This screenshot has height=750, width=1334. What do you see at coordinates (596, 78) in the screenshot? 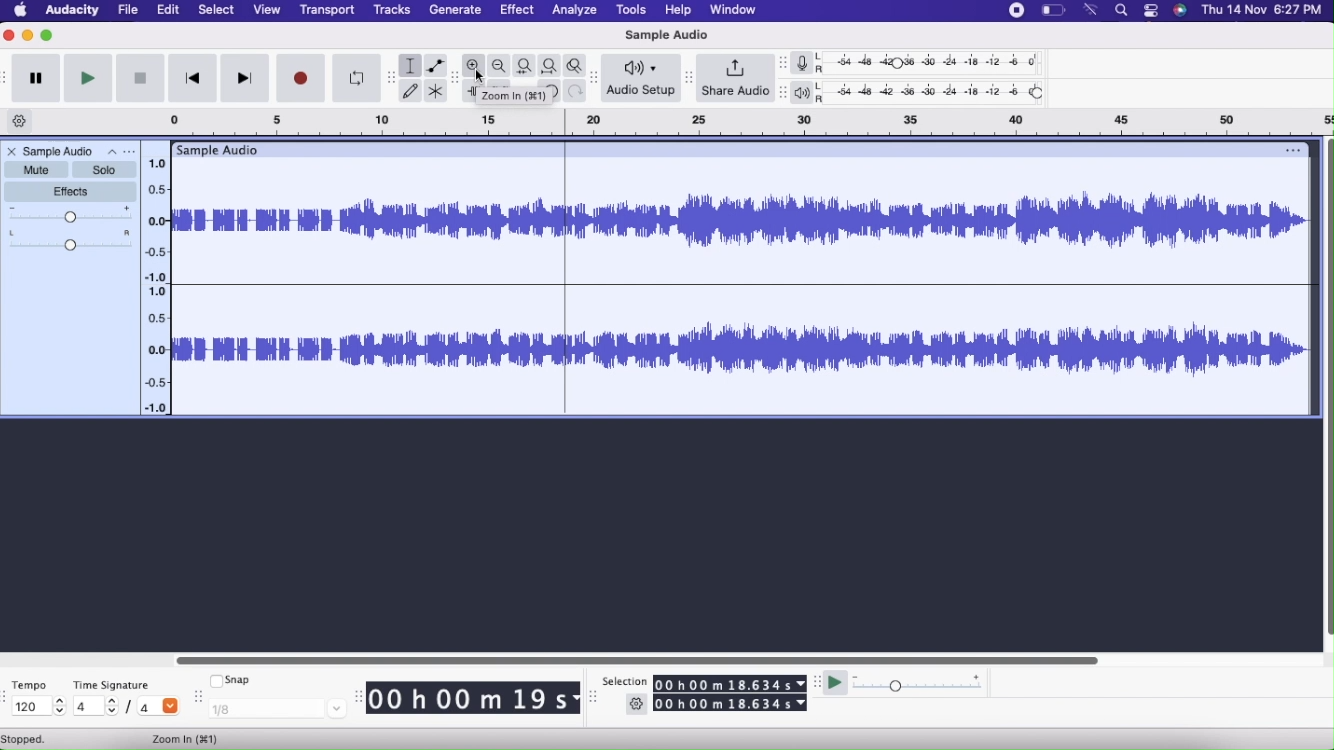
I see `resize` at bounding box center [596, 78].